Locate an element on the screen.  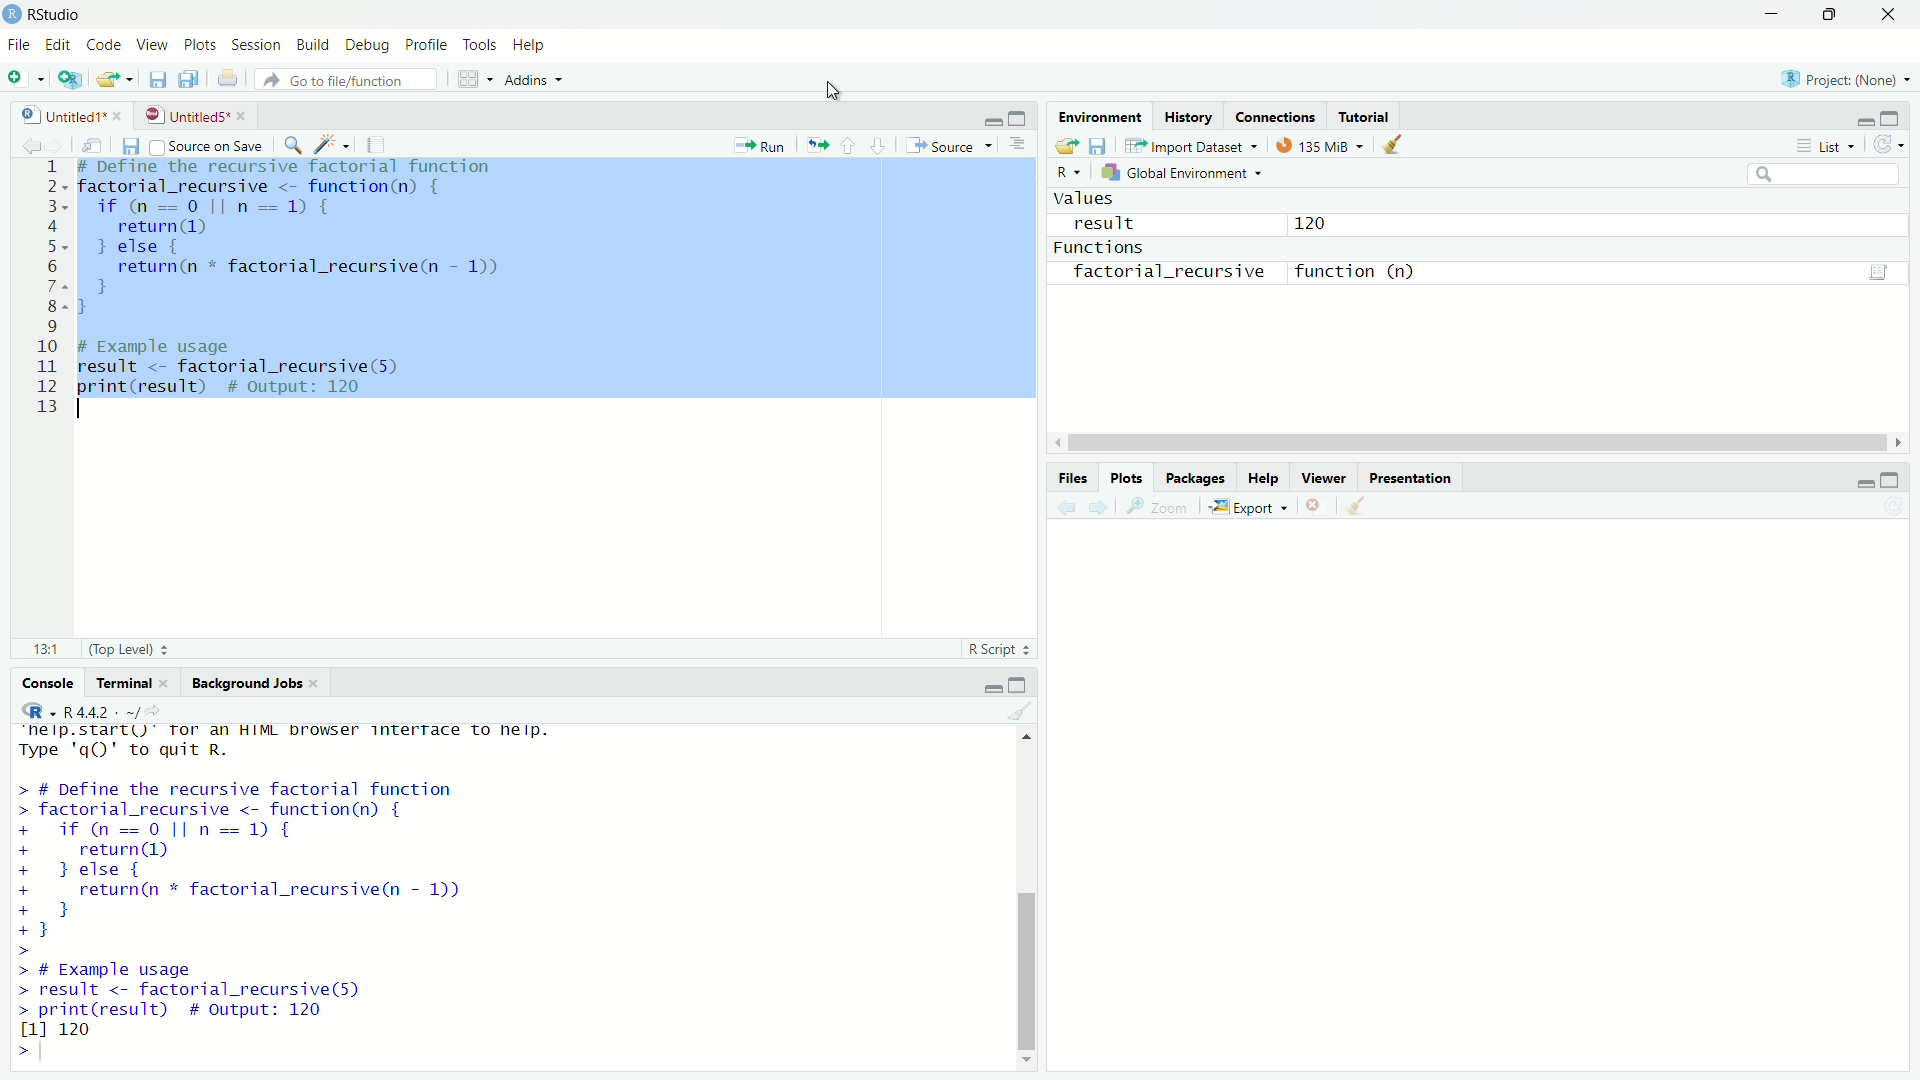
R is located at coordinates (1069, 173).